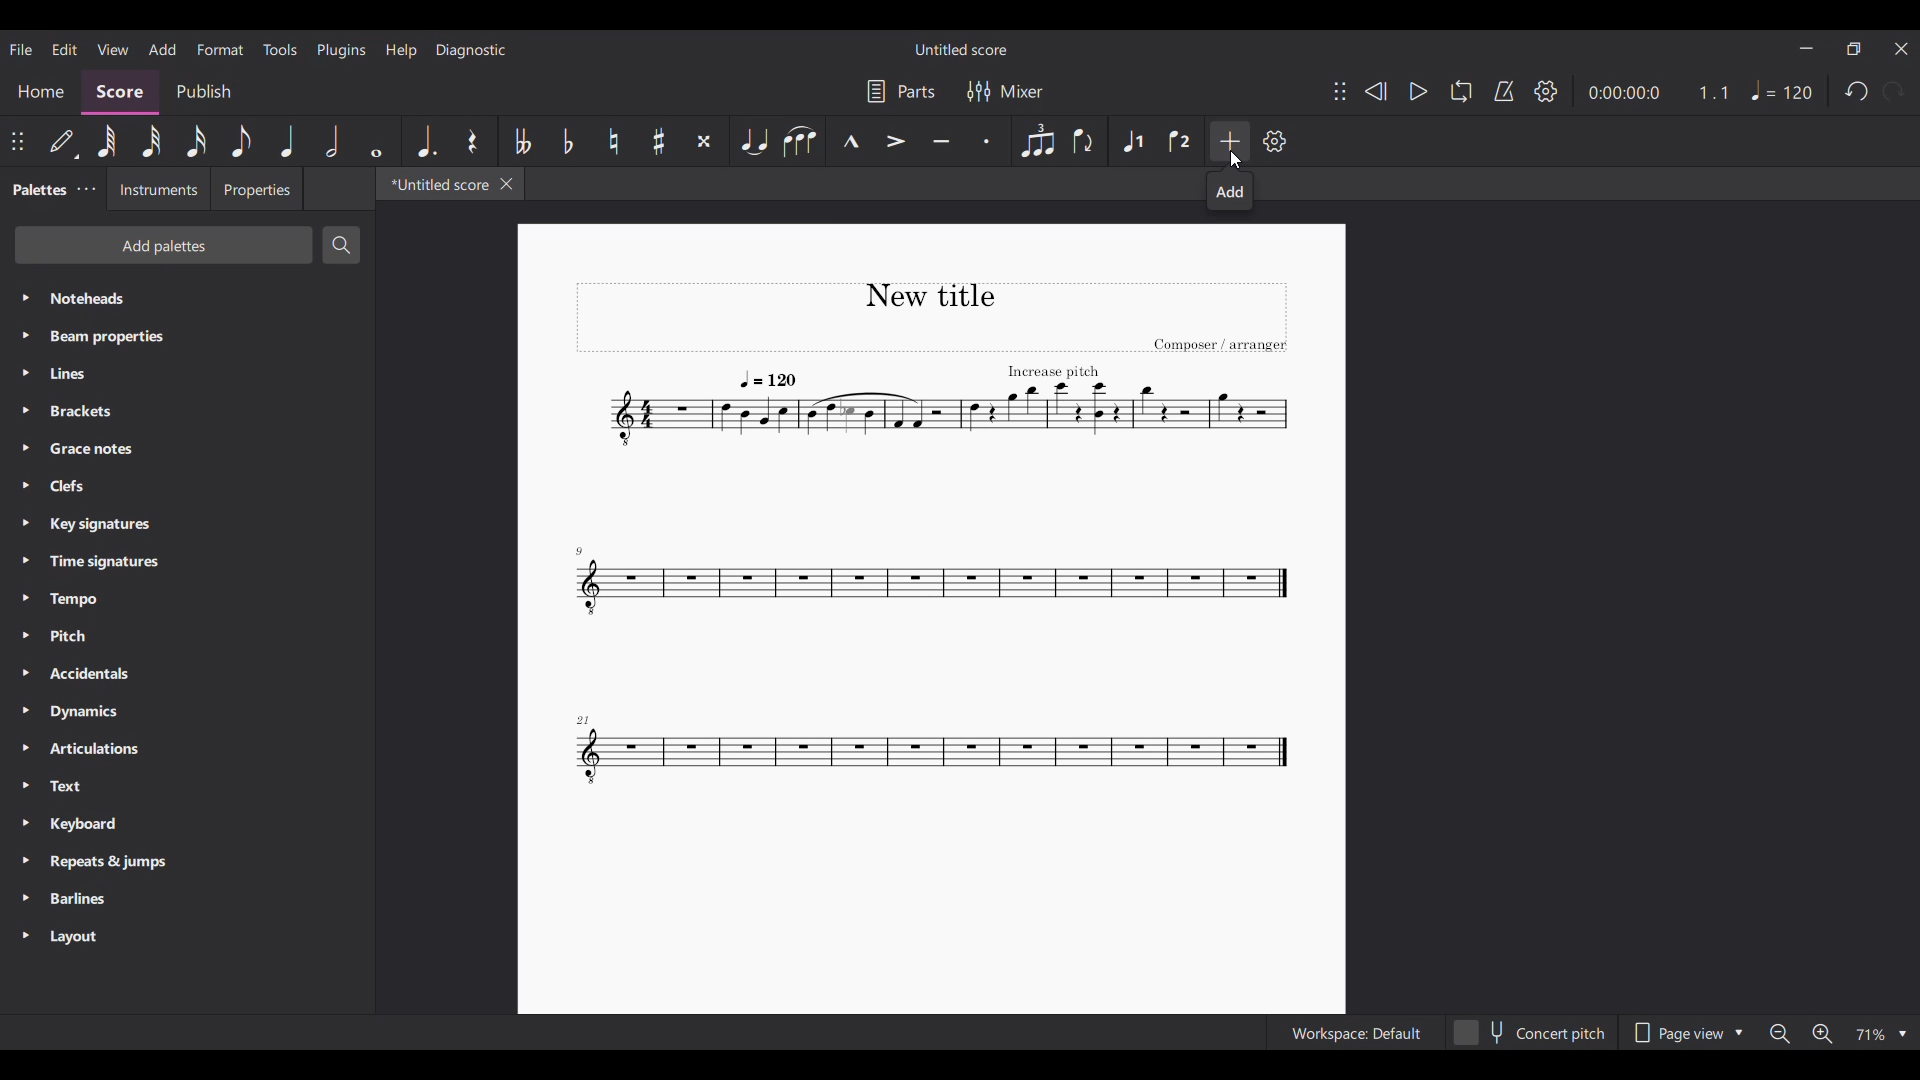 Image resolution: width=1920 pixels, height=1080 pixels. What do you see at coordinates (186, 712) in the screenshot?
I see `Dynamics` at bounding box center [186, 712].